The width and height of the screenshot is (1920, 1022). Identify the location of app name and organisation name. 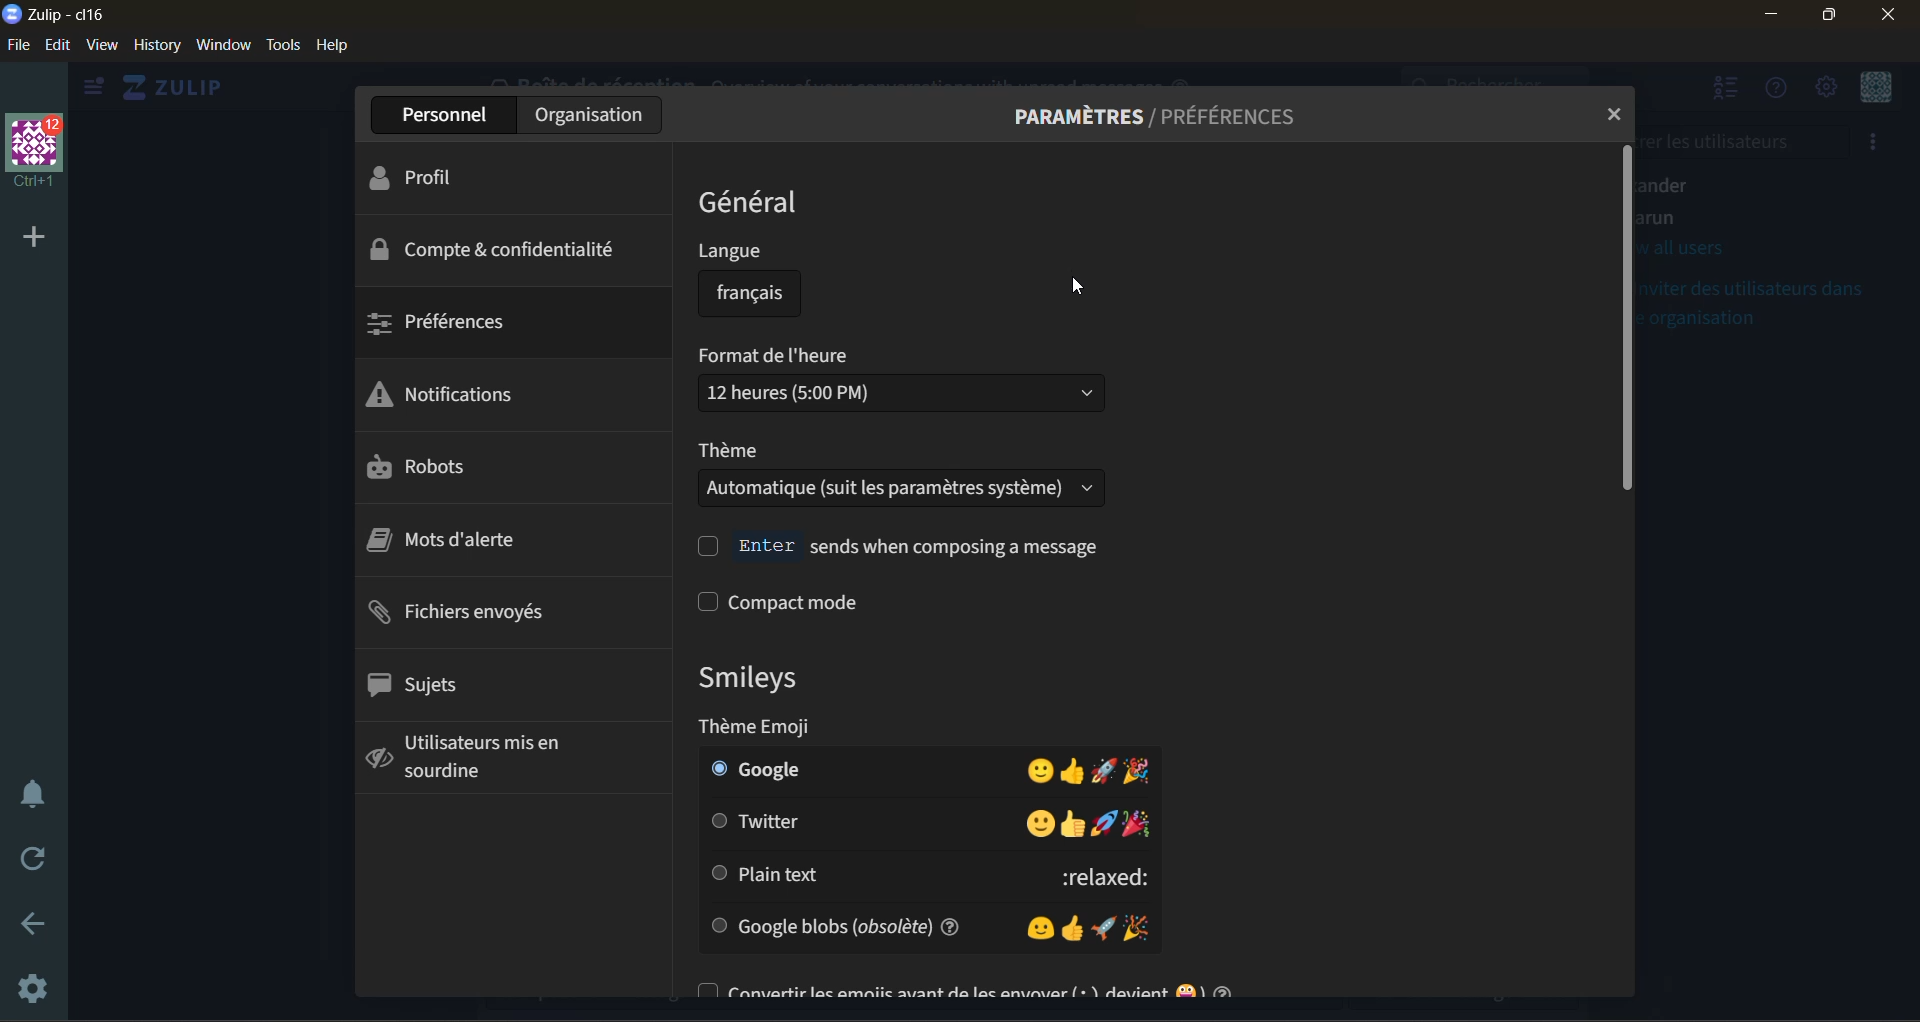
(59, 16).